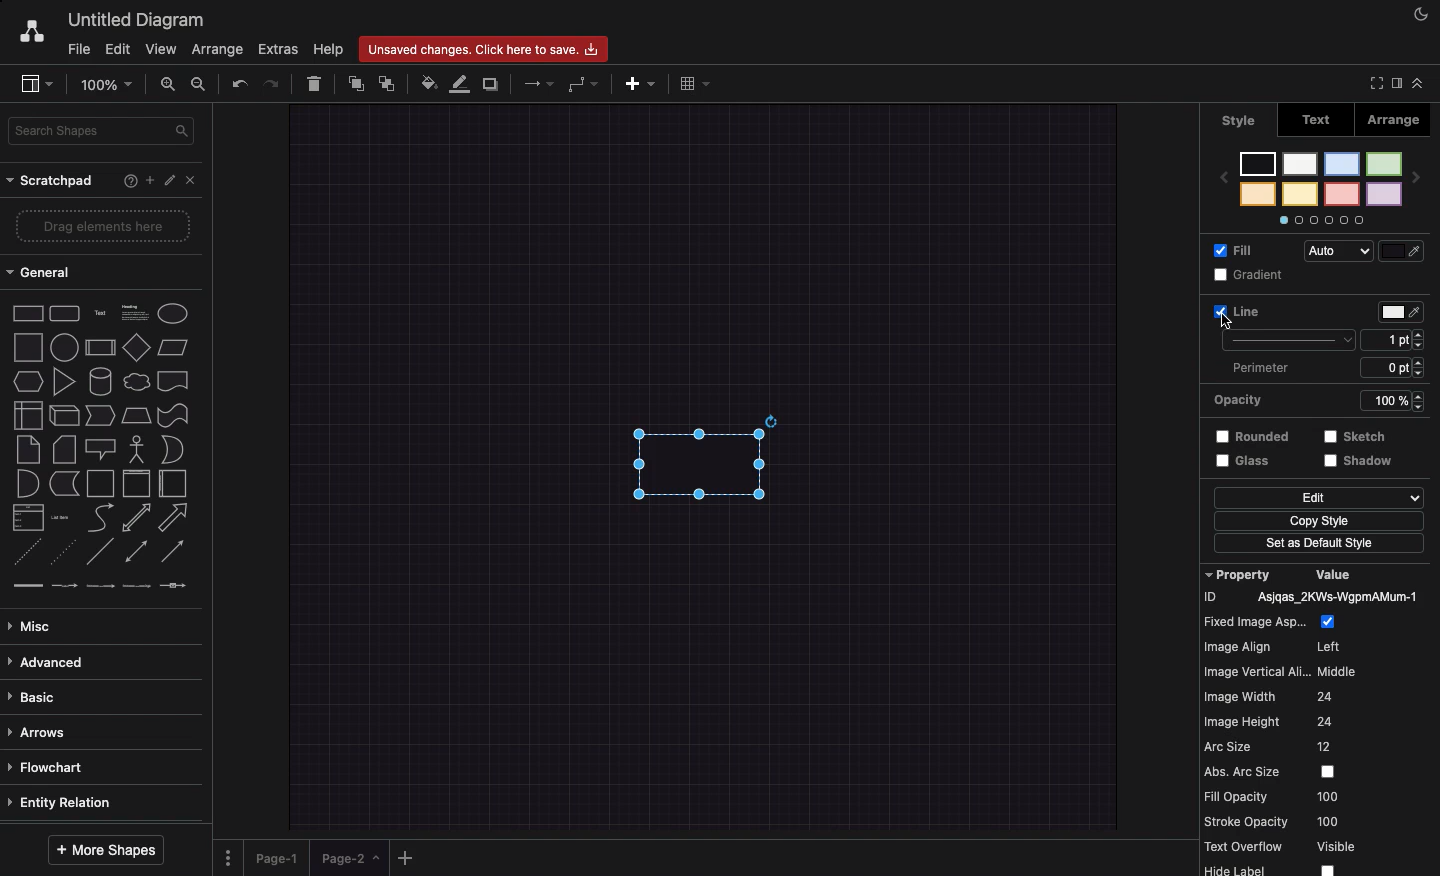  What do you see at coordinates (488, 48) in the screenshot?
I see `Unsaved changes. click to save changes` at bounding box center [488, 48].